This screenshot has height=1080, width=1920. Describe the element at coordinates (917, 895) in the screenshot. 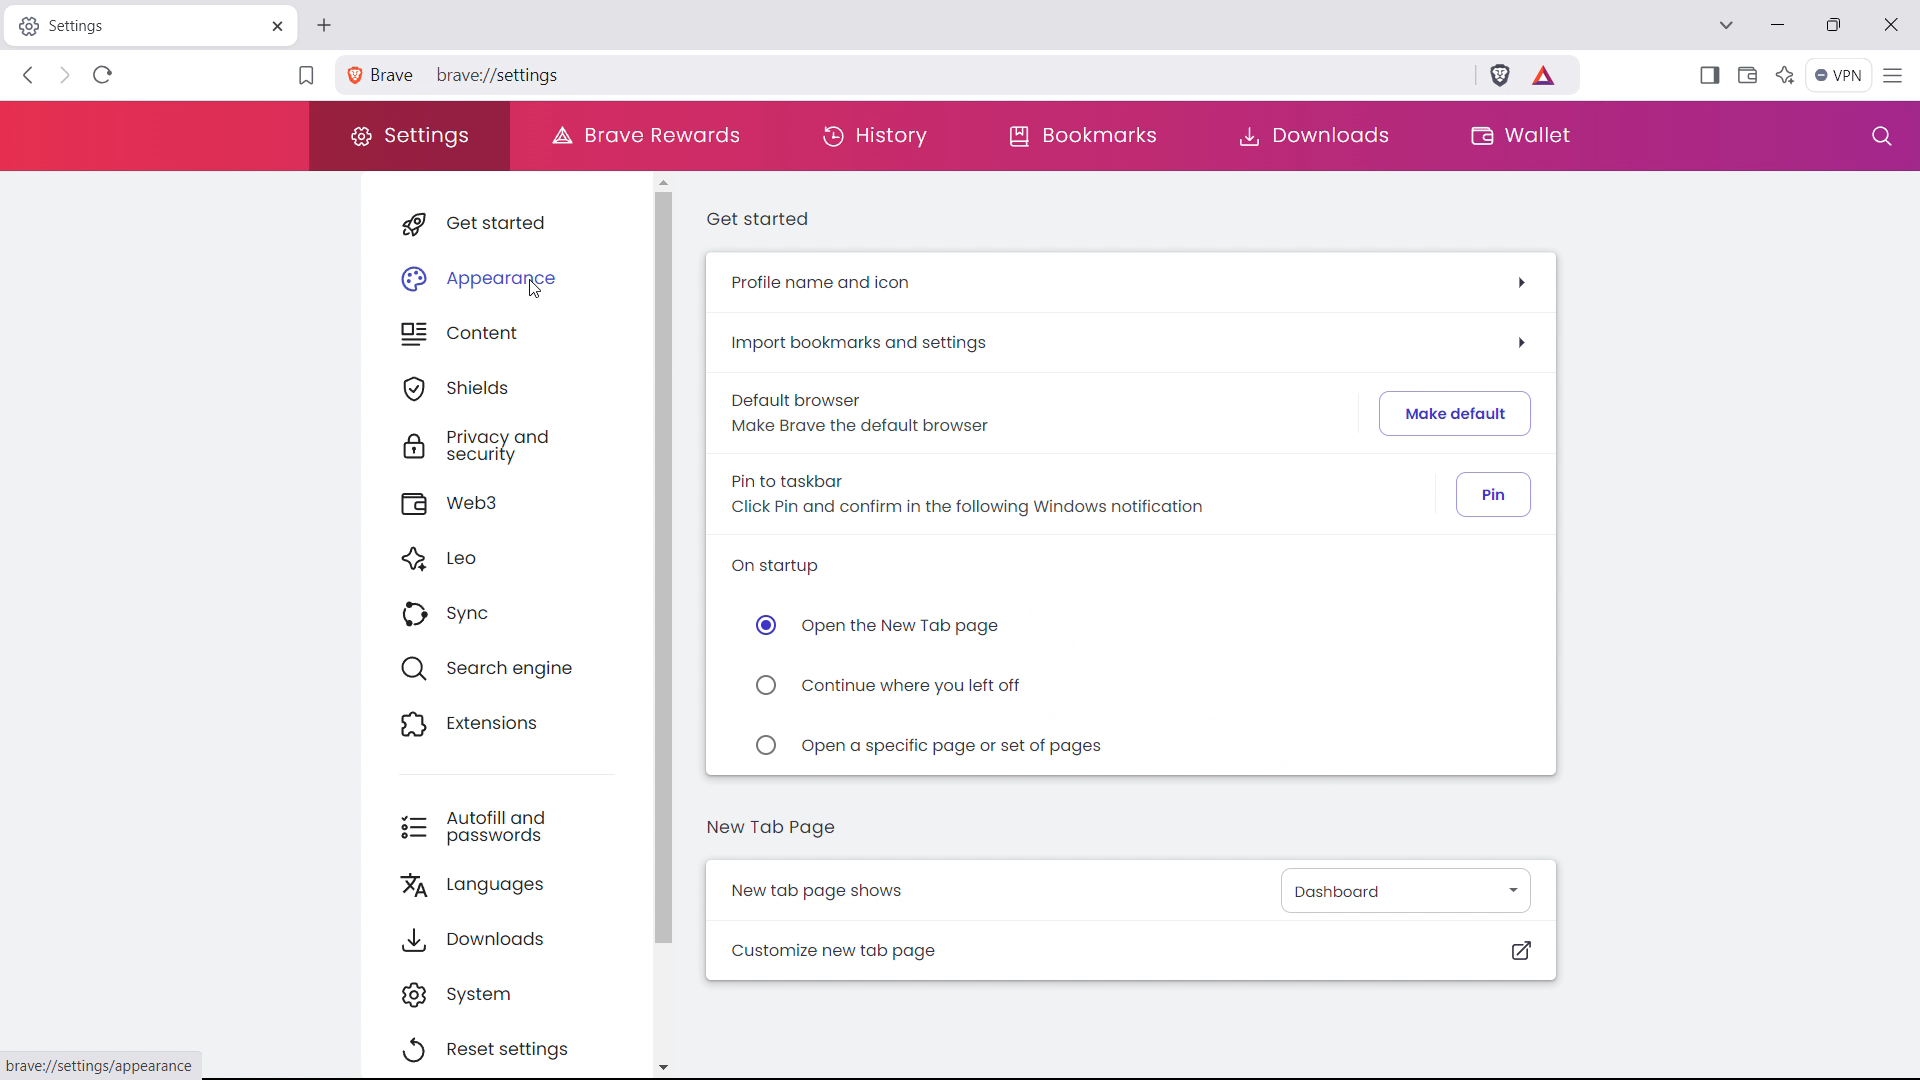

I see `New tab page shows` at that location.